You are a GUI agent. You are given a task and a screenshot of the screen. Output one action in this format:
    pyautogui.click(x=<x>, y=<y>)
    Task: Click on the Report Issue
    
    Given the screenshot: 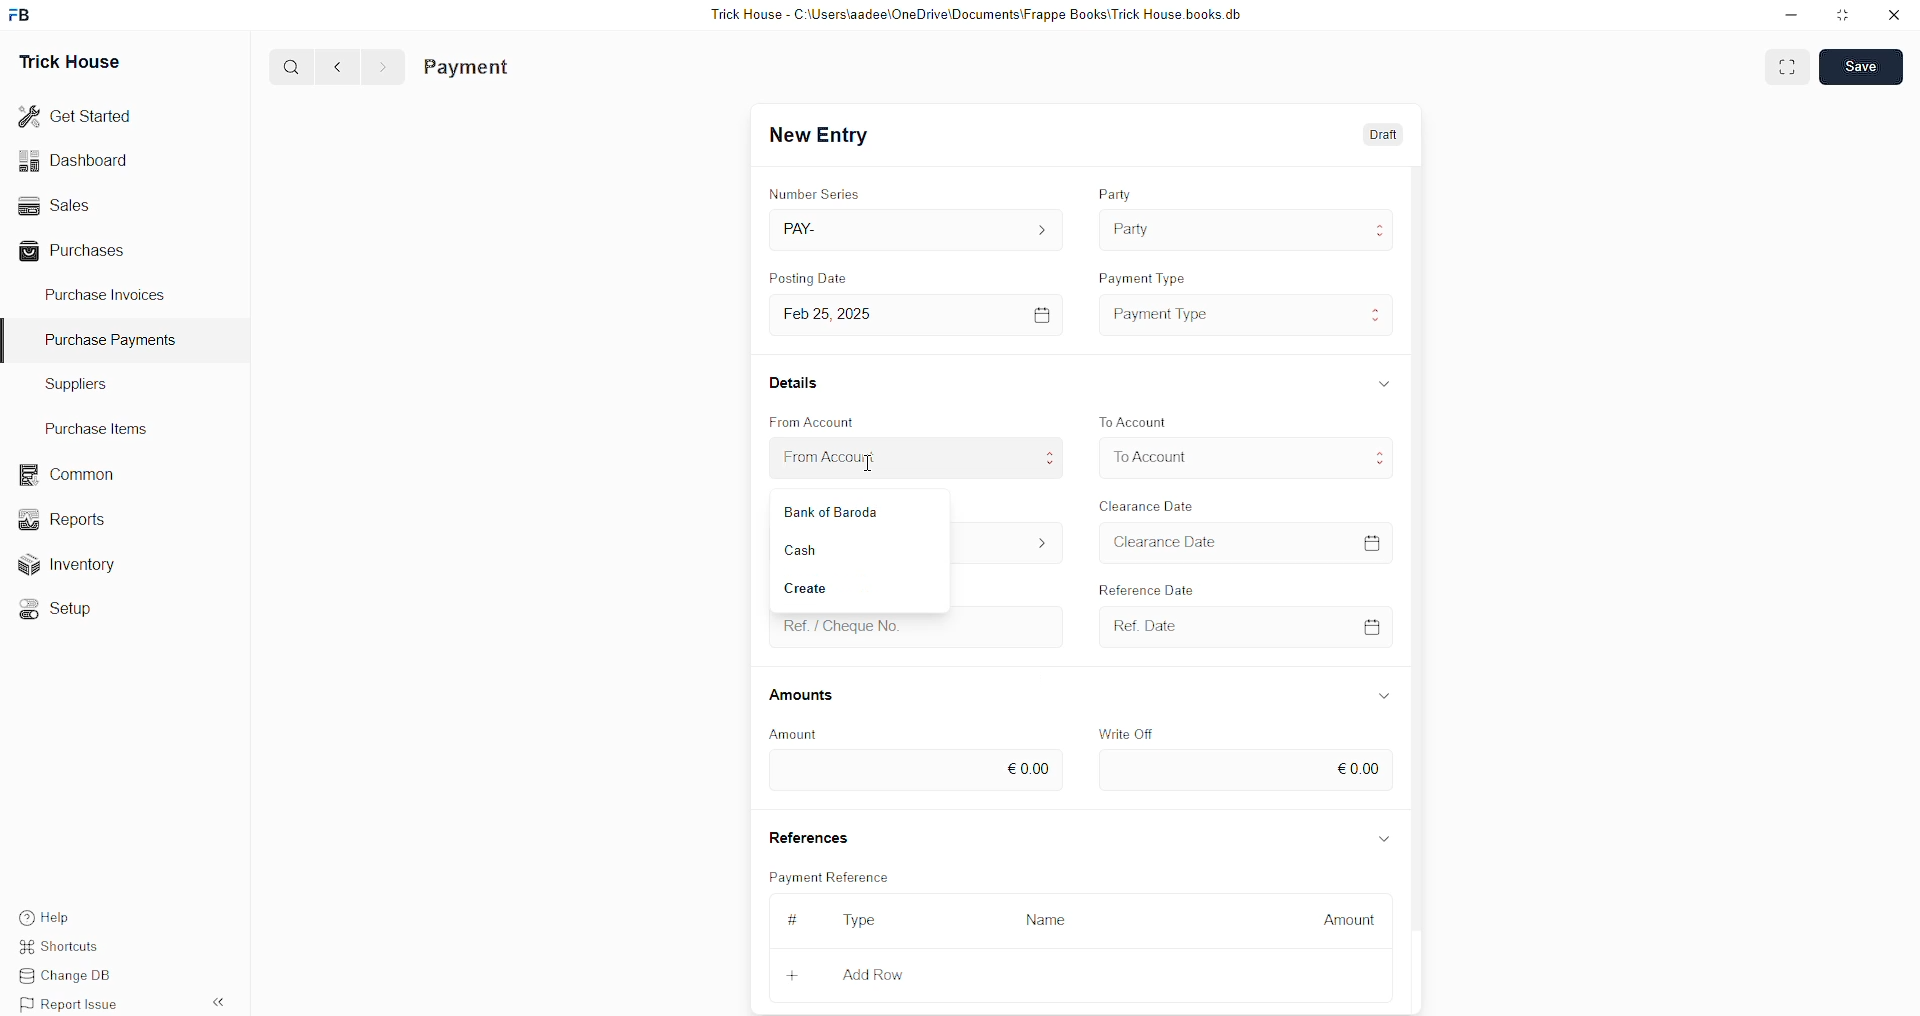 What is the action you would take?
    pyautogui.click(x=75, y=1004)
    